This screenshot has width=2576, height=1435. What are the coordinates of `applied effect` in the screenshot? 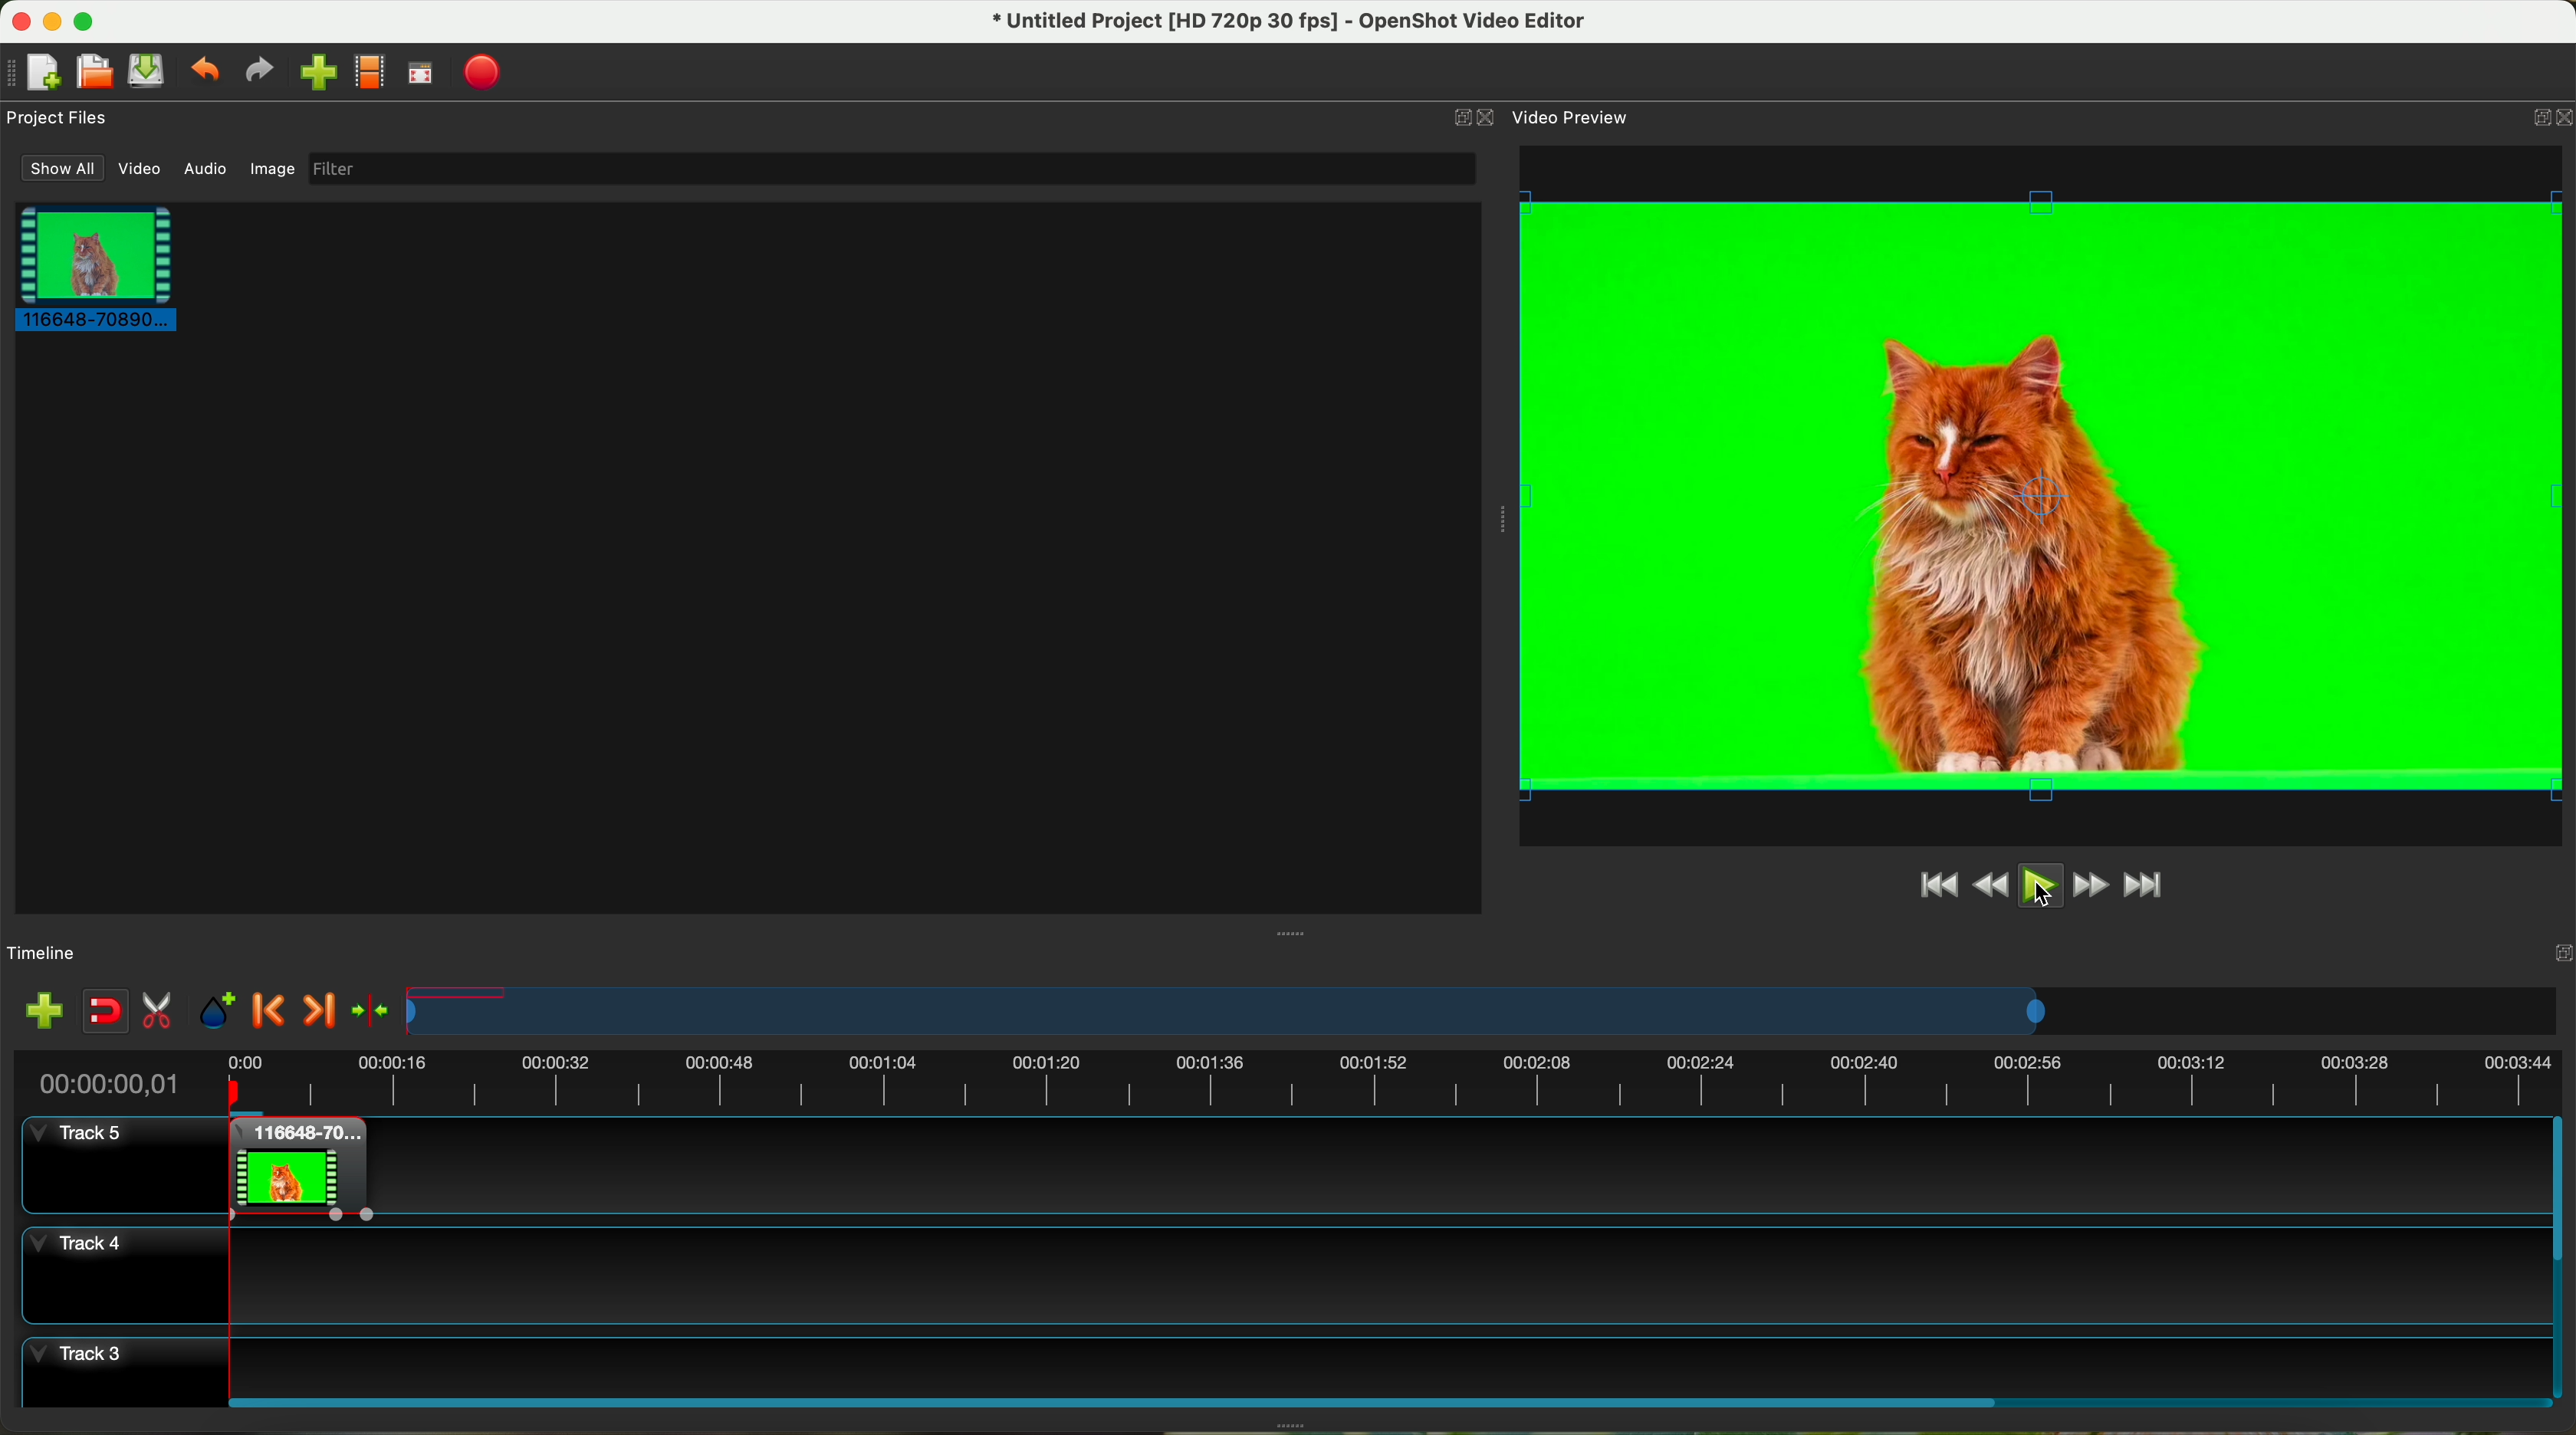 It's located at (298, 1217).